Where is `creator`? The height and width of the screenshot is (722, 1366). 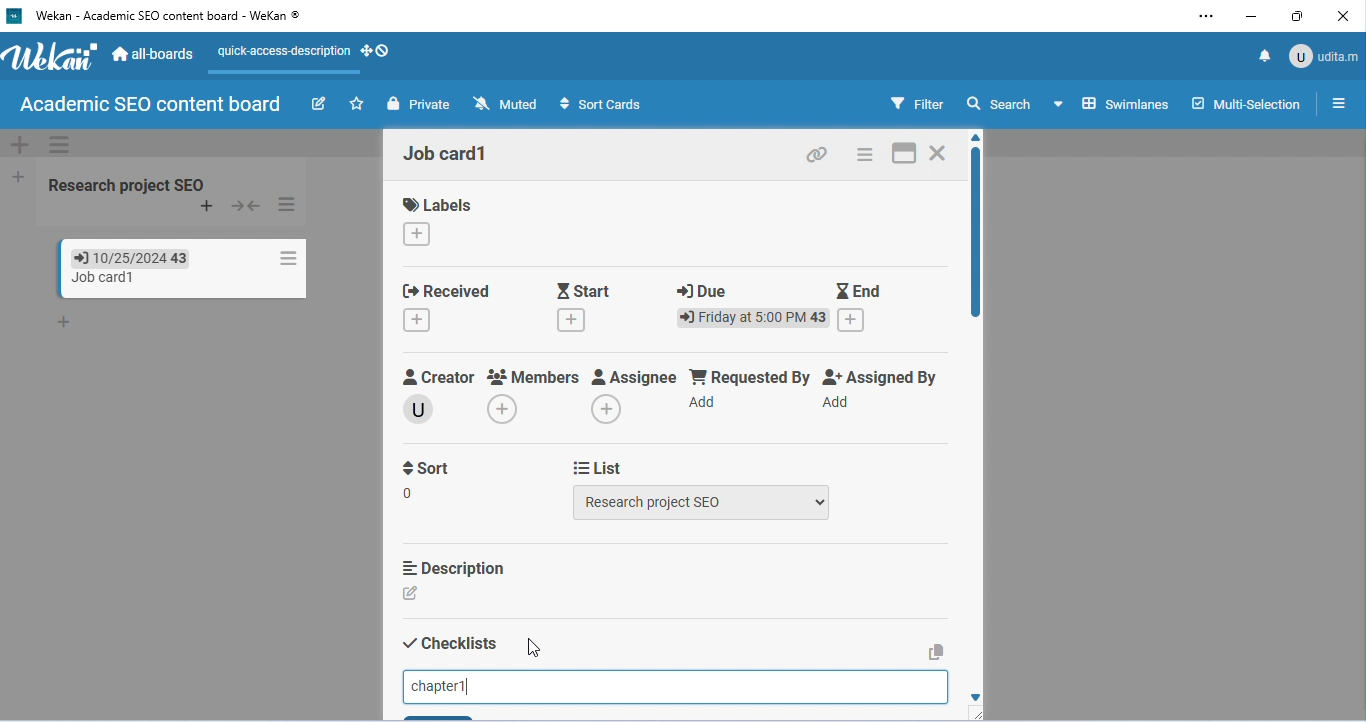 creator is located at coordinates (440, 378).